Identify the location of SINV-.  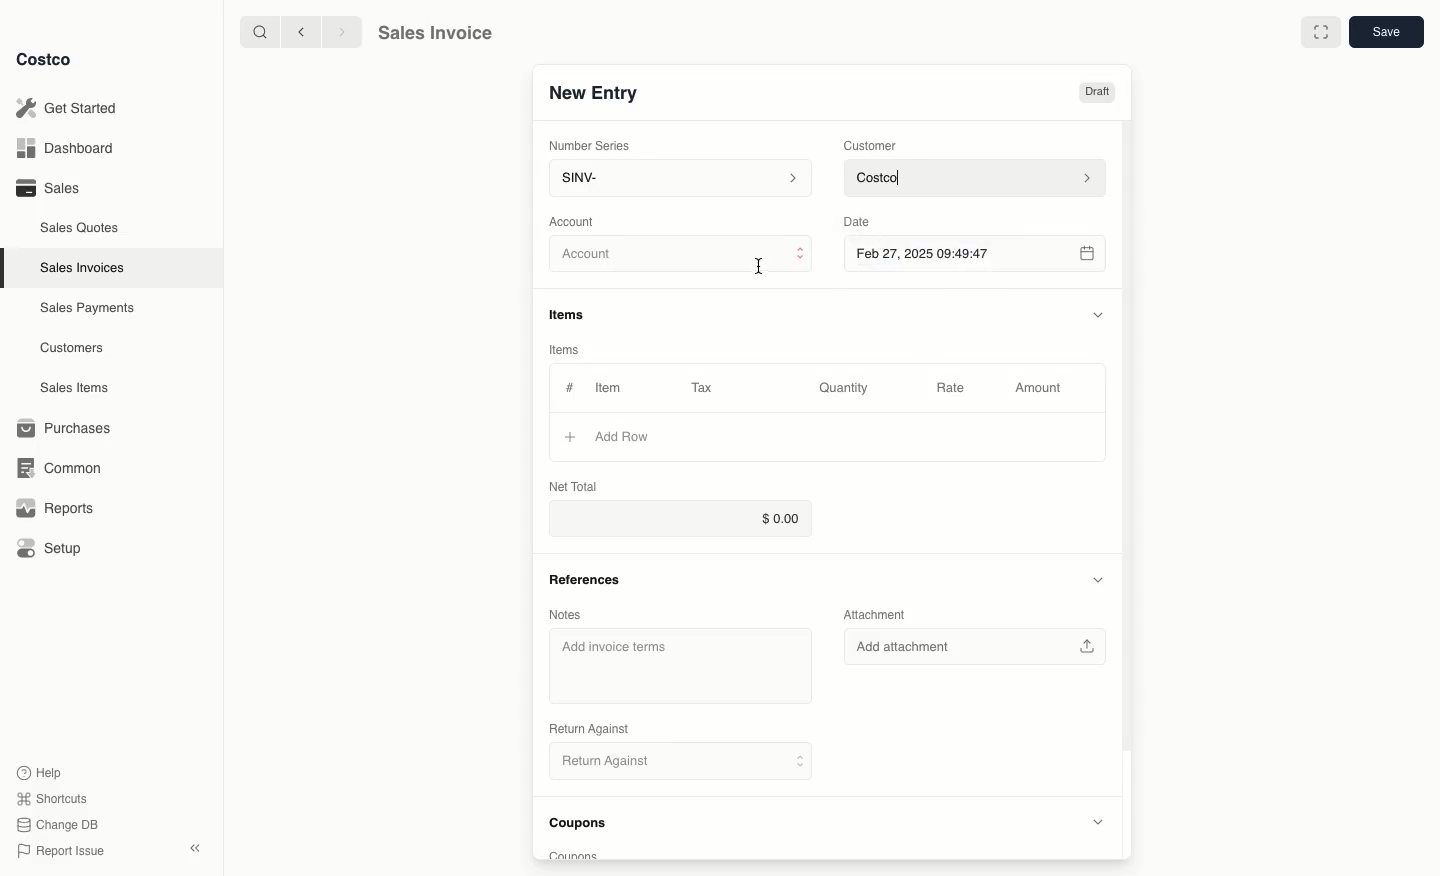
(676, 180).